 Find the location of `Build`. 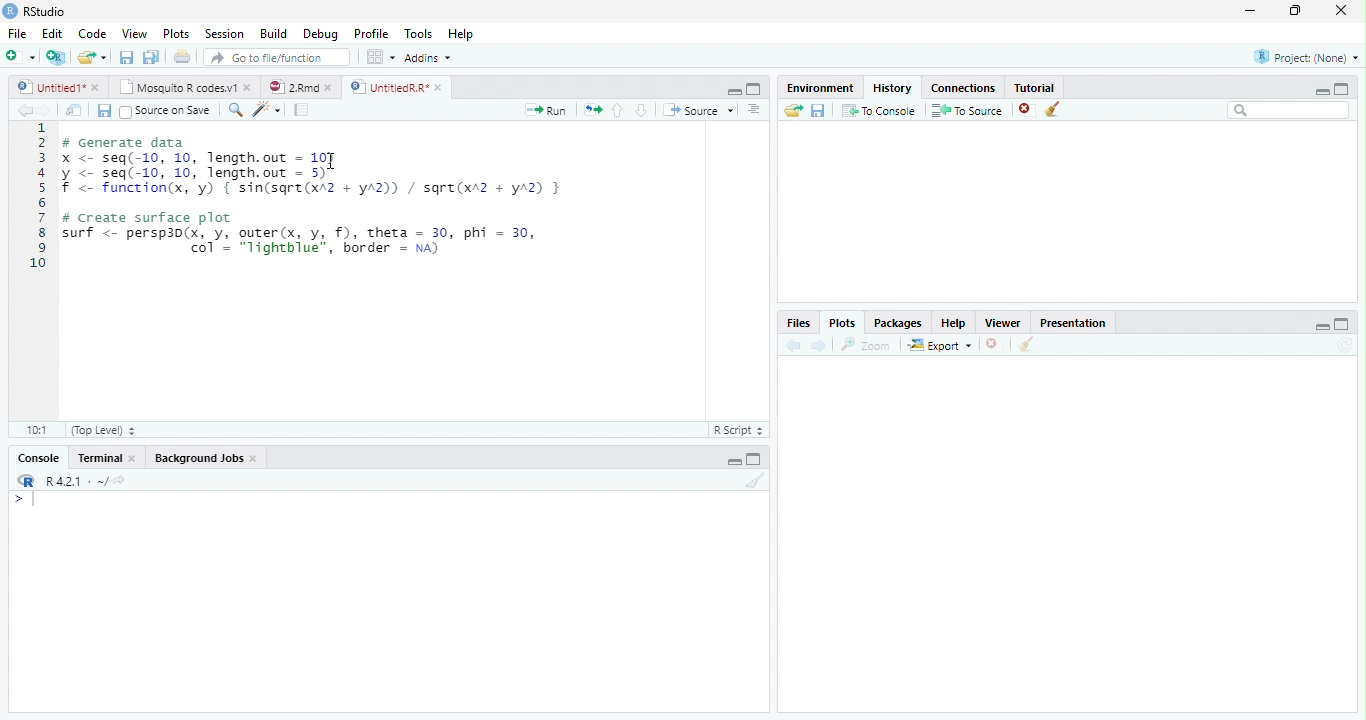

Build is located at coordinates (273, 33).